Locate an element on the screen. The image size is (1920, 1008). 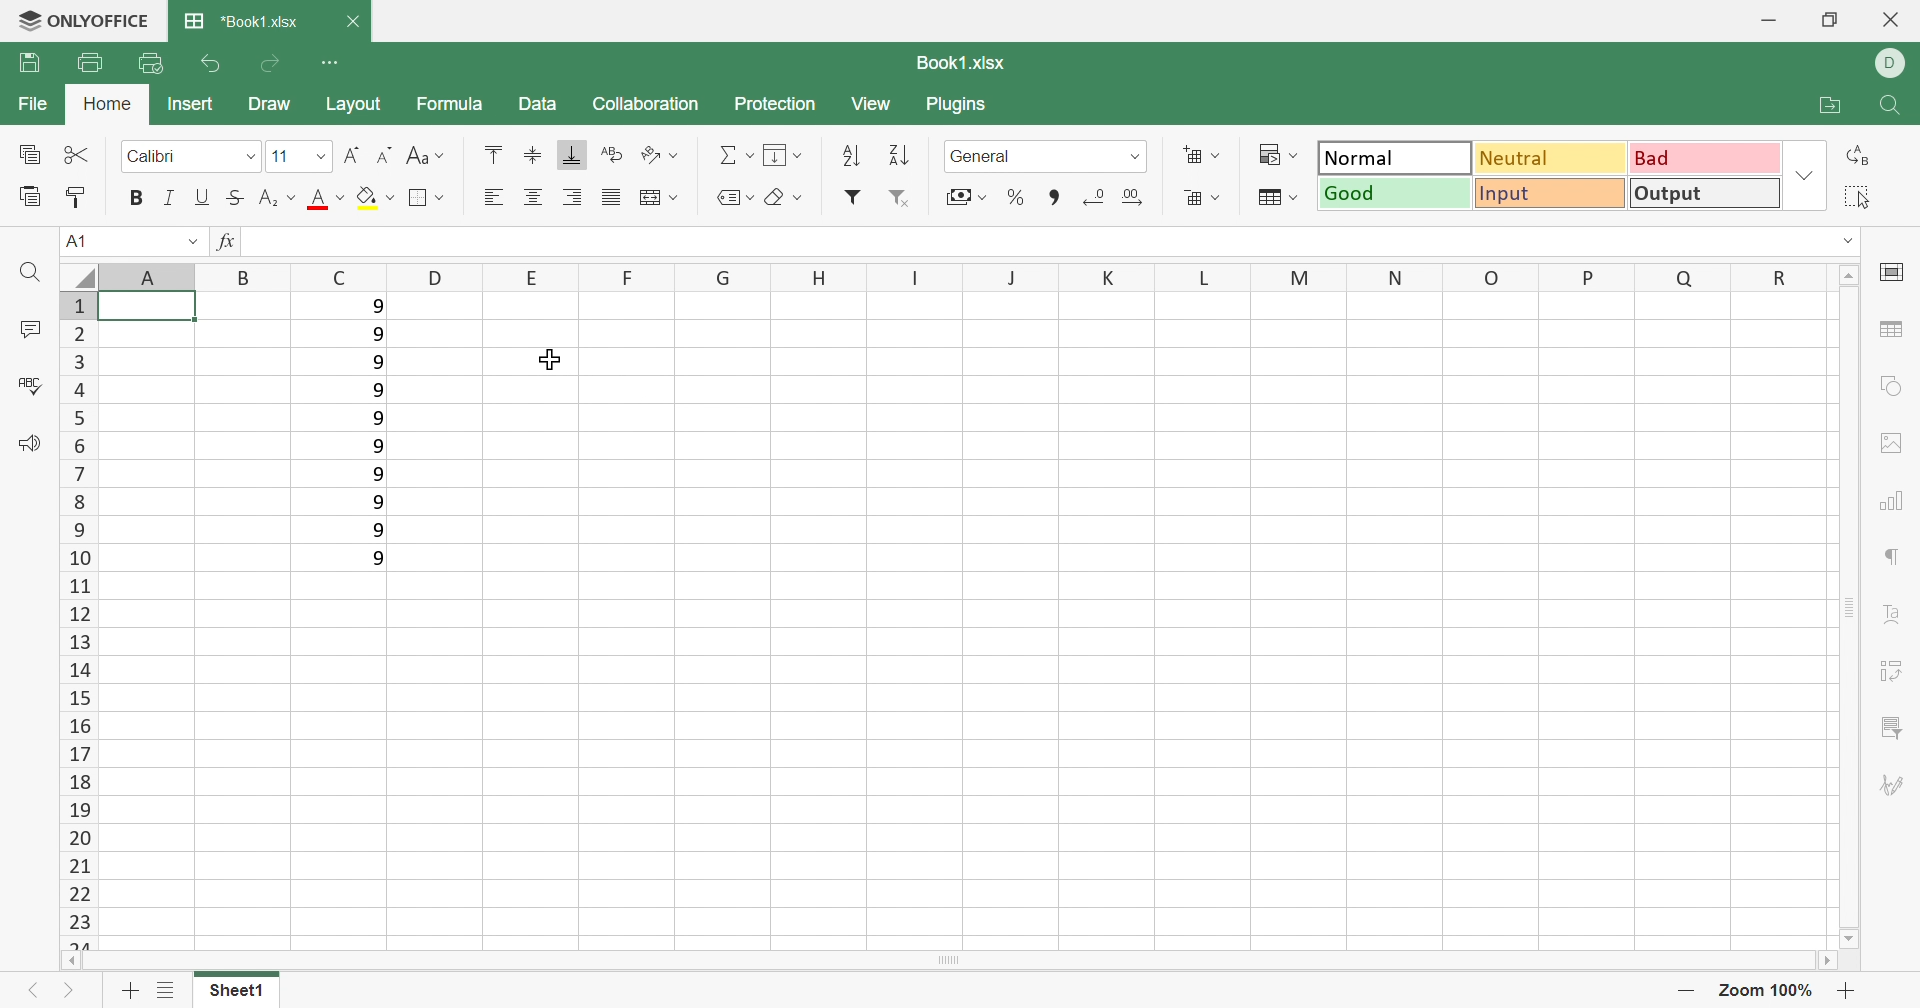
9 is located at coordinates (376, 476).